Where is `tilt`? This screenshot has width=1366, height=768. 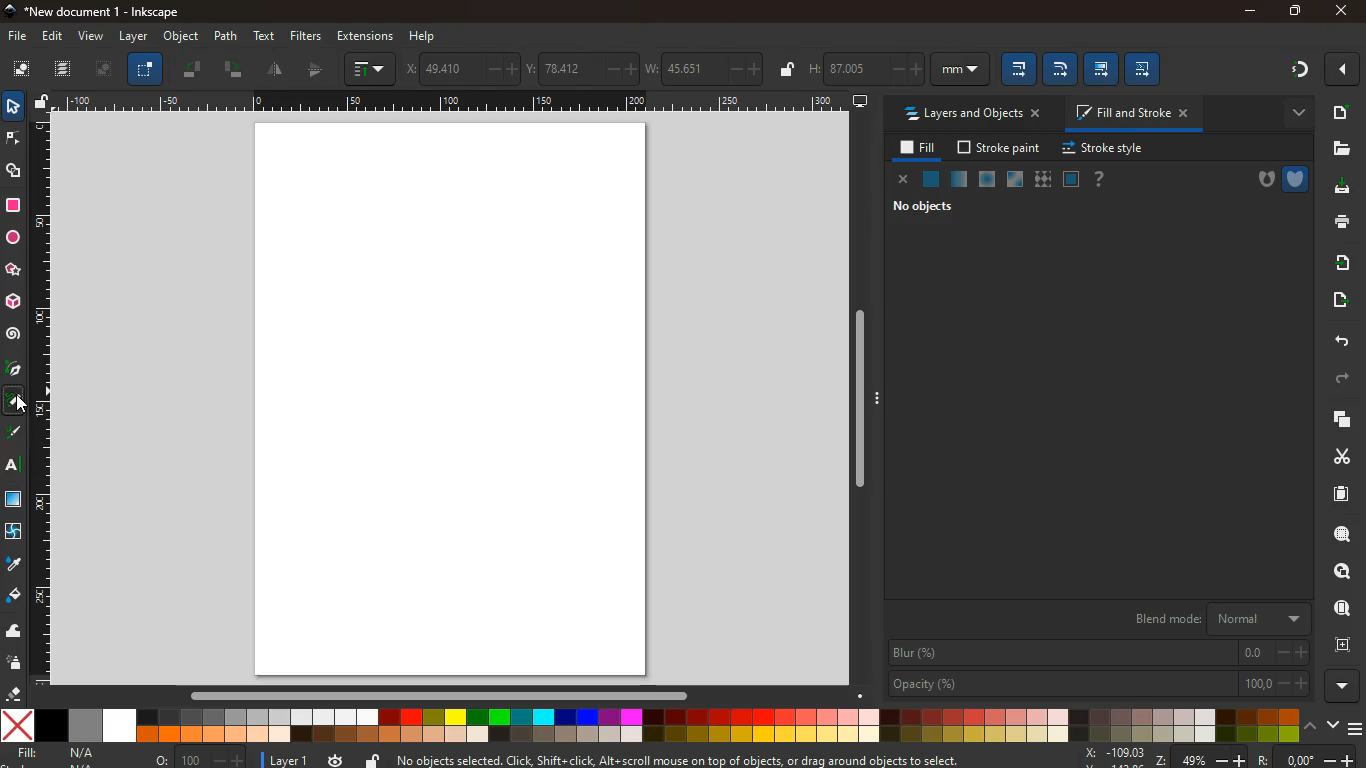
tilt is located at coordinates (233, 70).